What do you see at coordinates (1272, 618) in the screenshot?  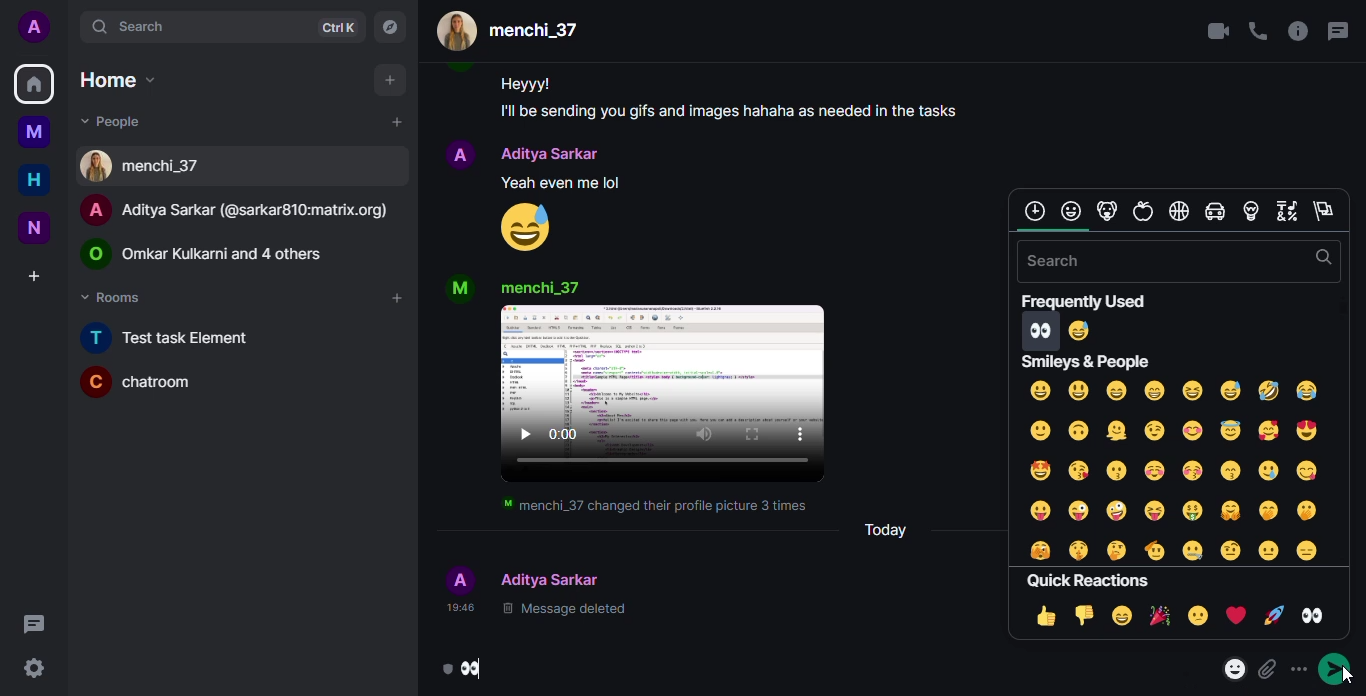 I see `rocket` at bounding box center [1272, 618].